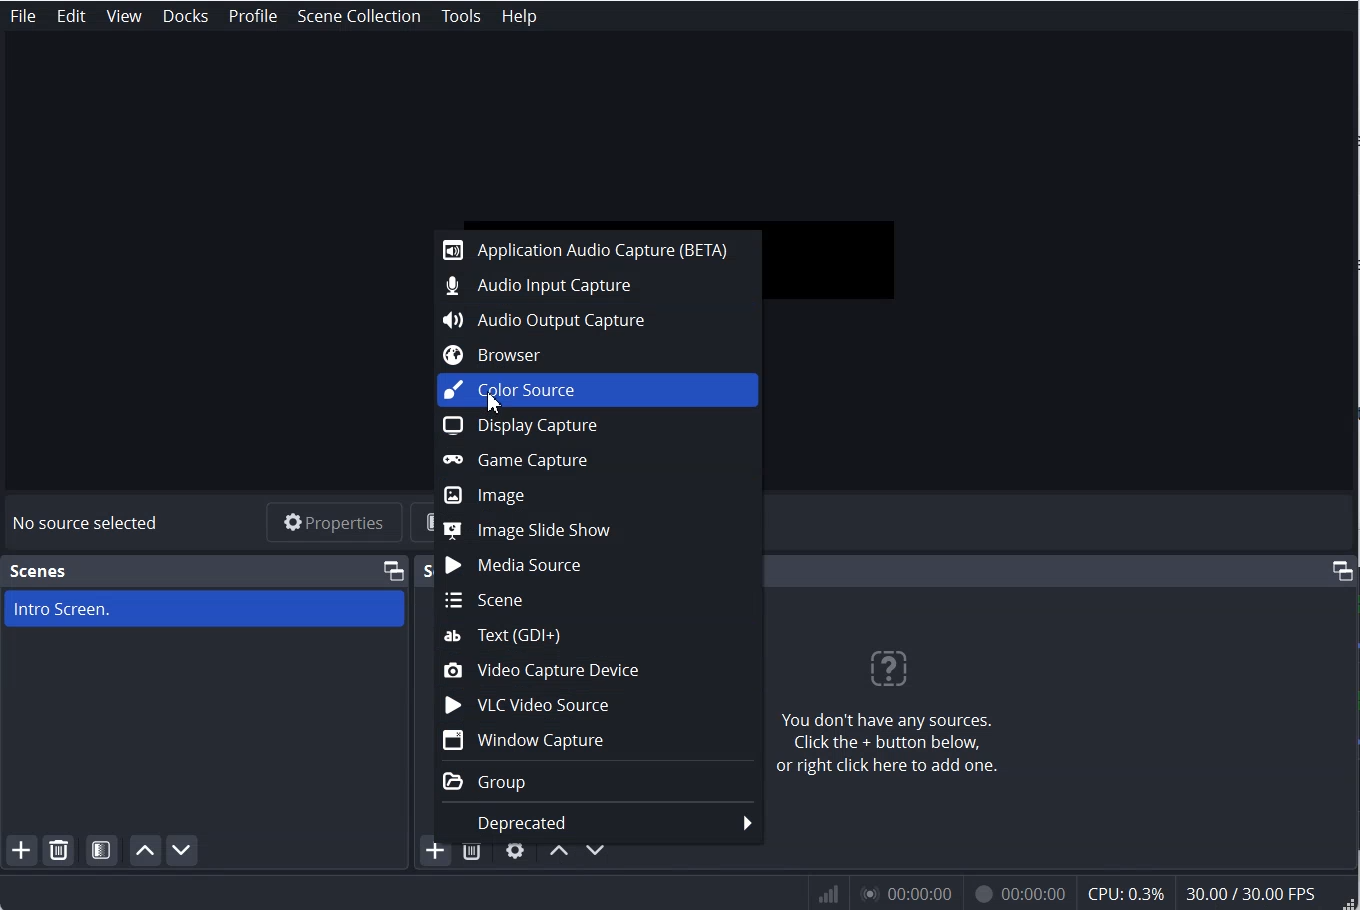  Describe the element at coordinates (598, 392) in the screenshot. I see `Color Source` at that location.